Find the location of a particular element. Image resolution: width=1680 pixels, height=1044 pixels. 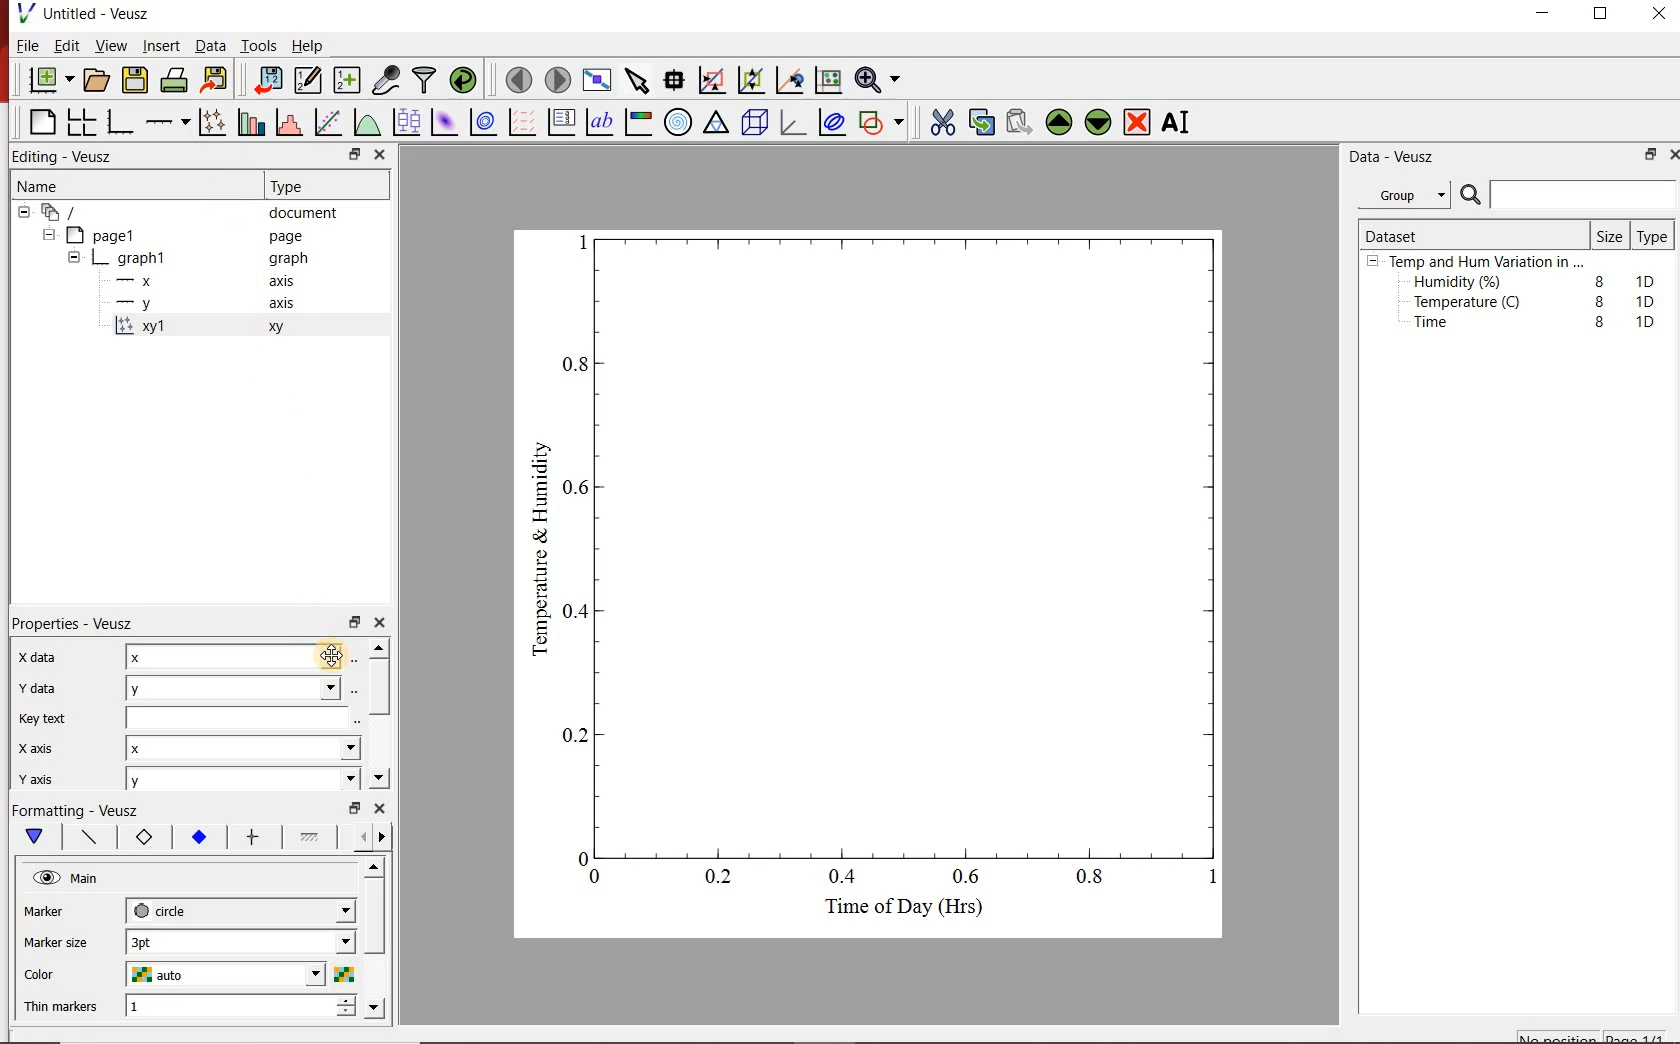

y is located at coordinates (164, 782).